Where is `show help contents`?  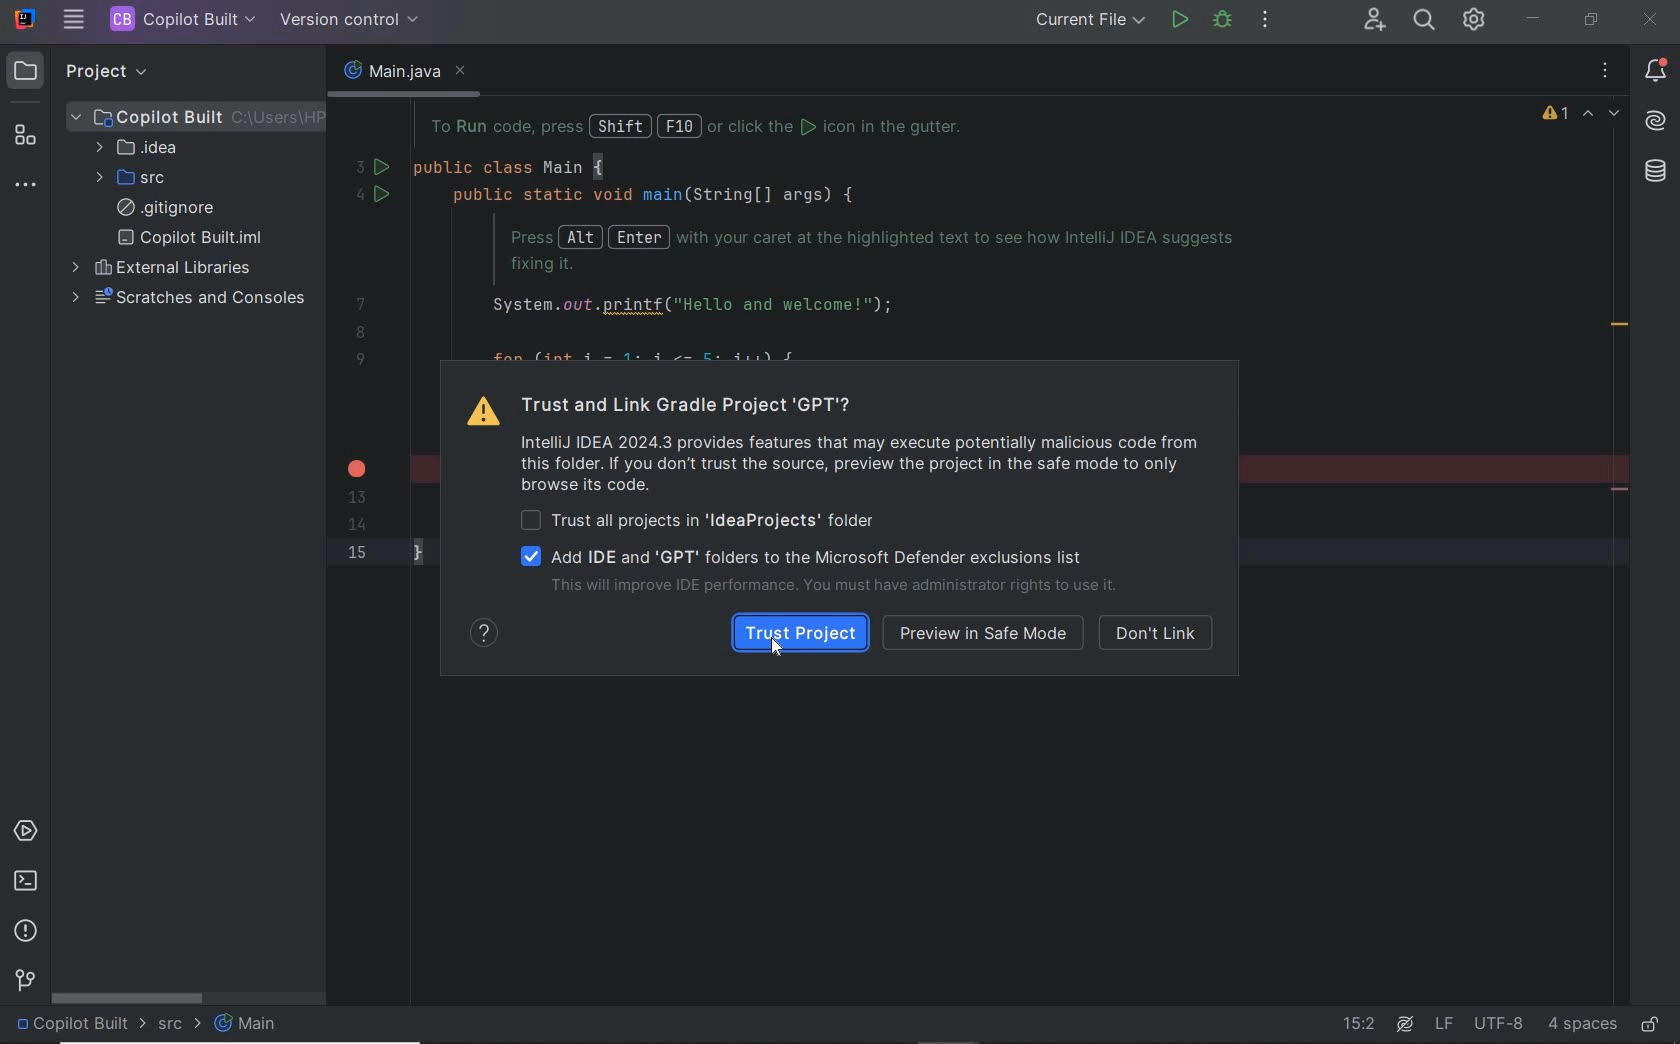 show help contents is located at coordinates (481, 637).